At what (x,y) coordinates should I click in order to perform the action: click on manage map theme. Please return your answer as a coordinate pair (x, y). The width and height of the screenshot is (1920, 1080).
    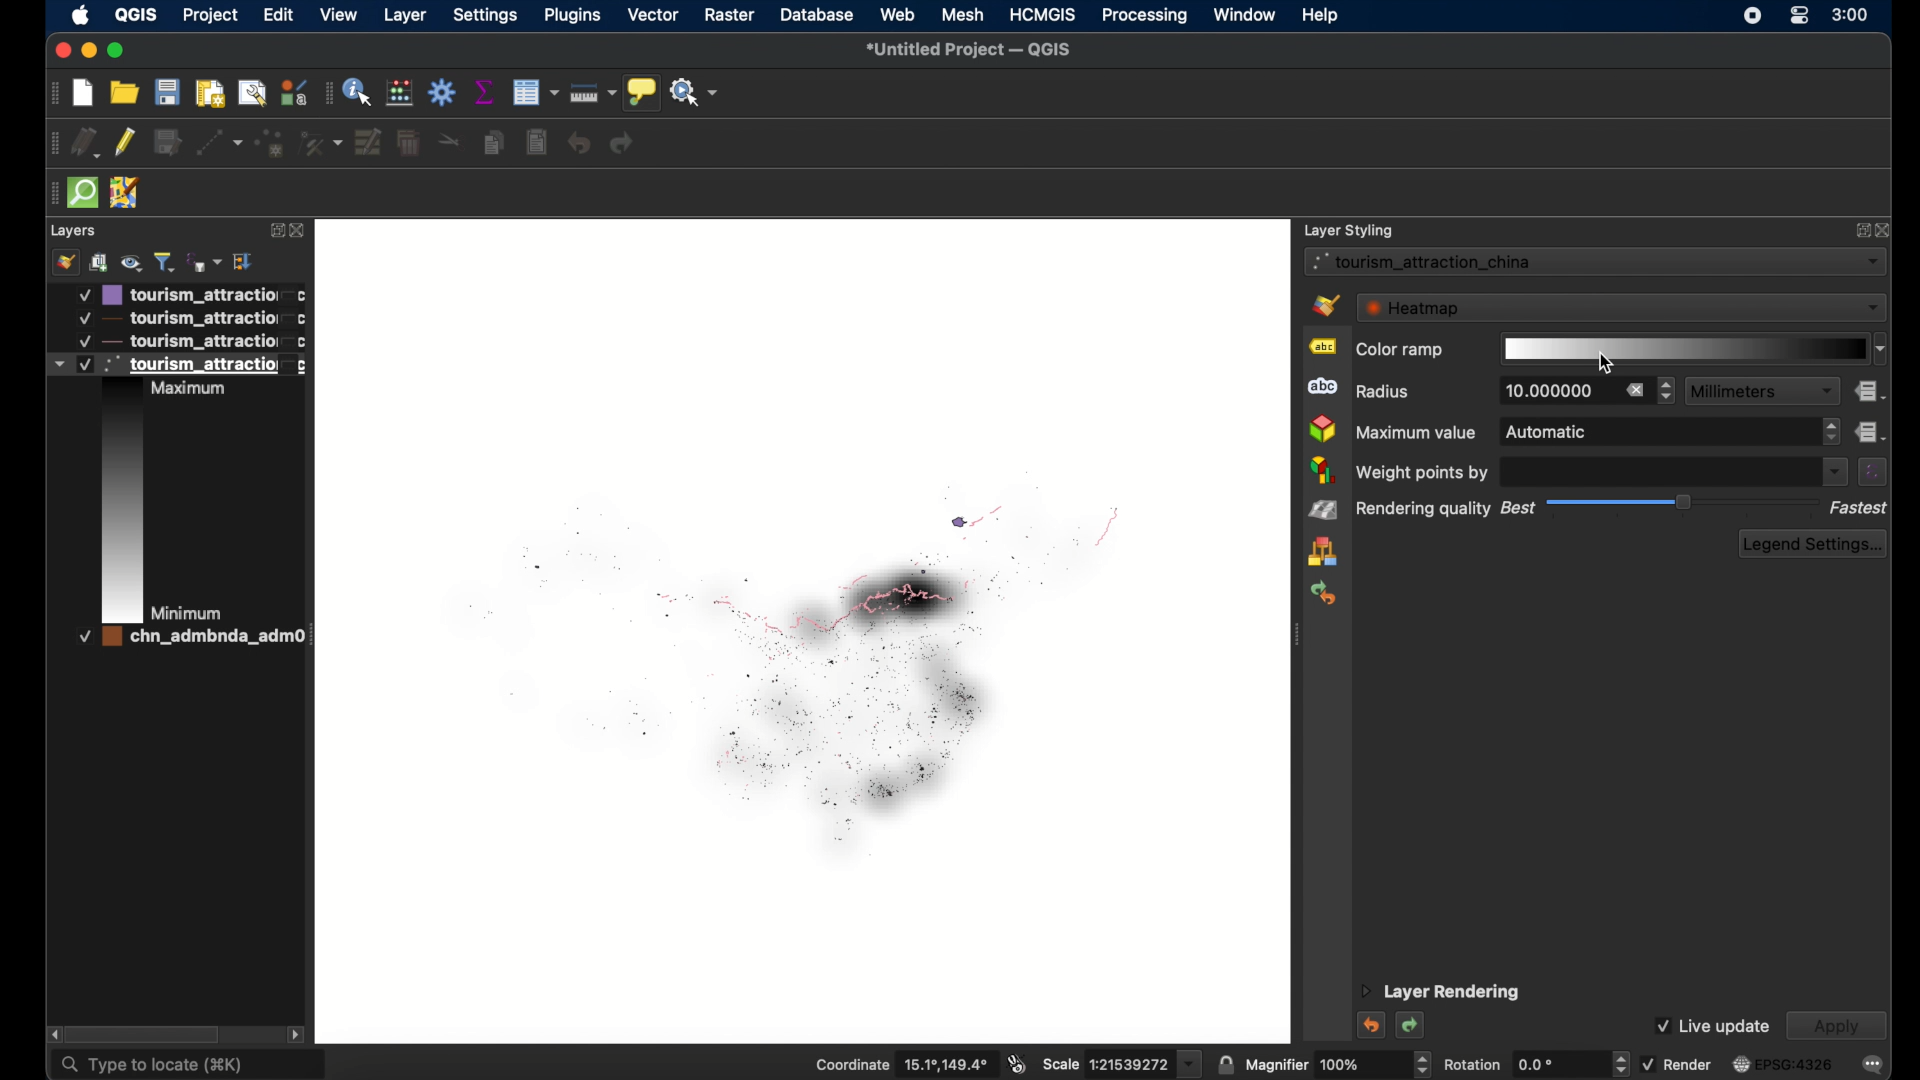
    Looking at the image, I should click on (132, 262).